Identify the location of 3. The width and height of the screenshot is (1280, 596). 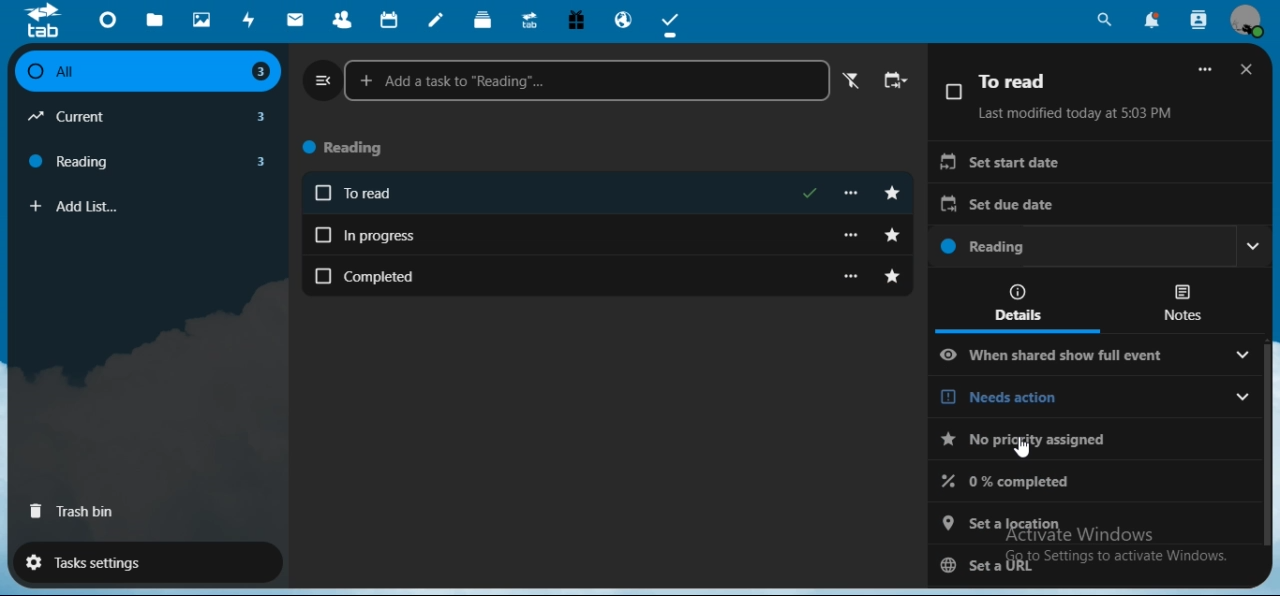
(261, 73).